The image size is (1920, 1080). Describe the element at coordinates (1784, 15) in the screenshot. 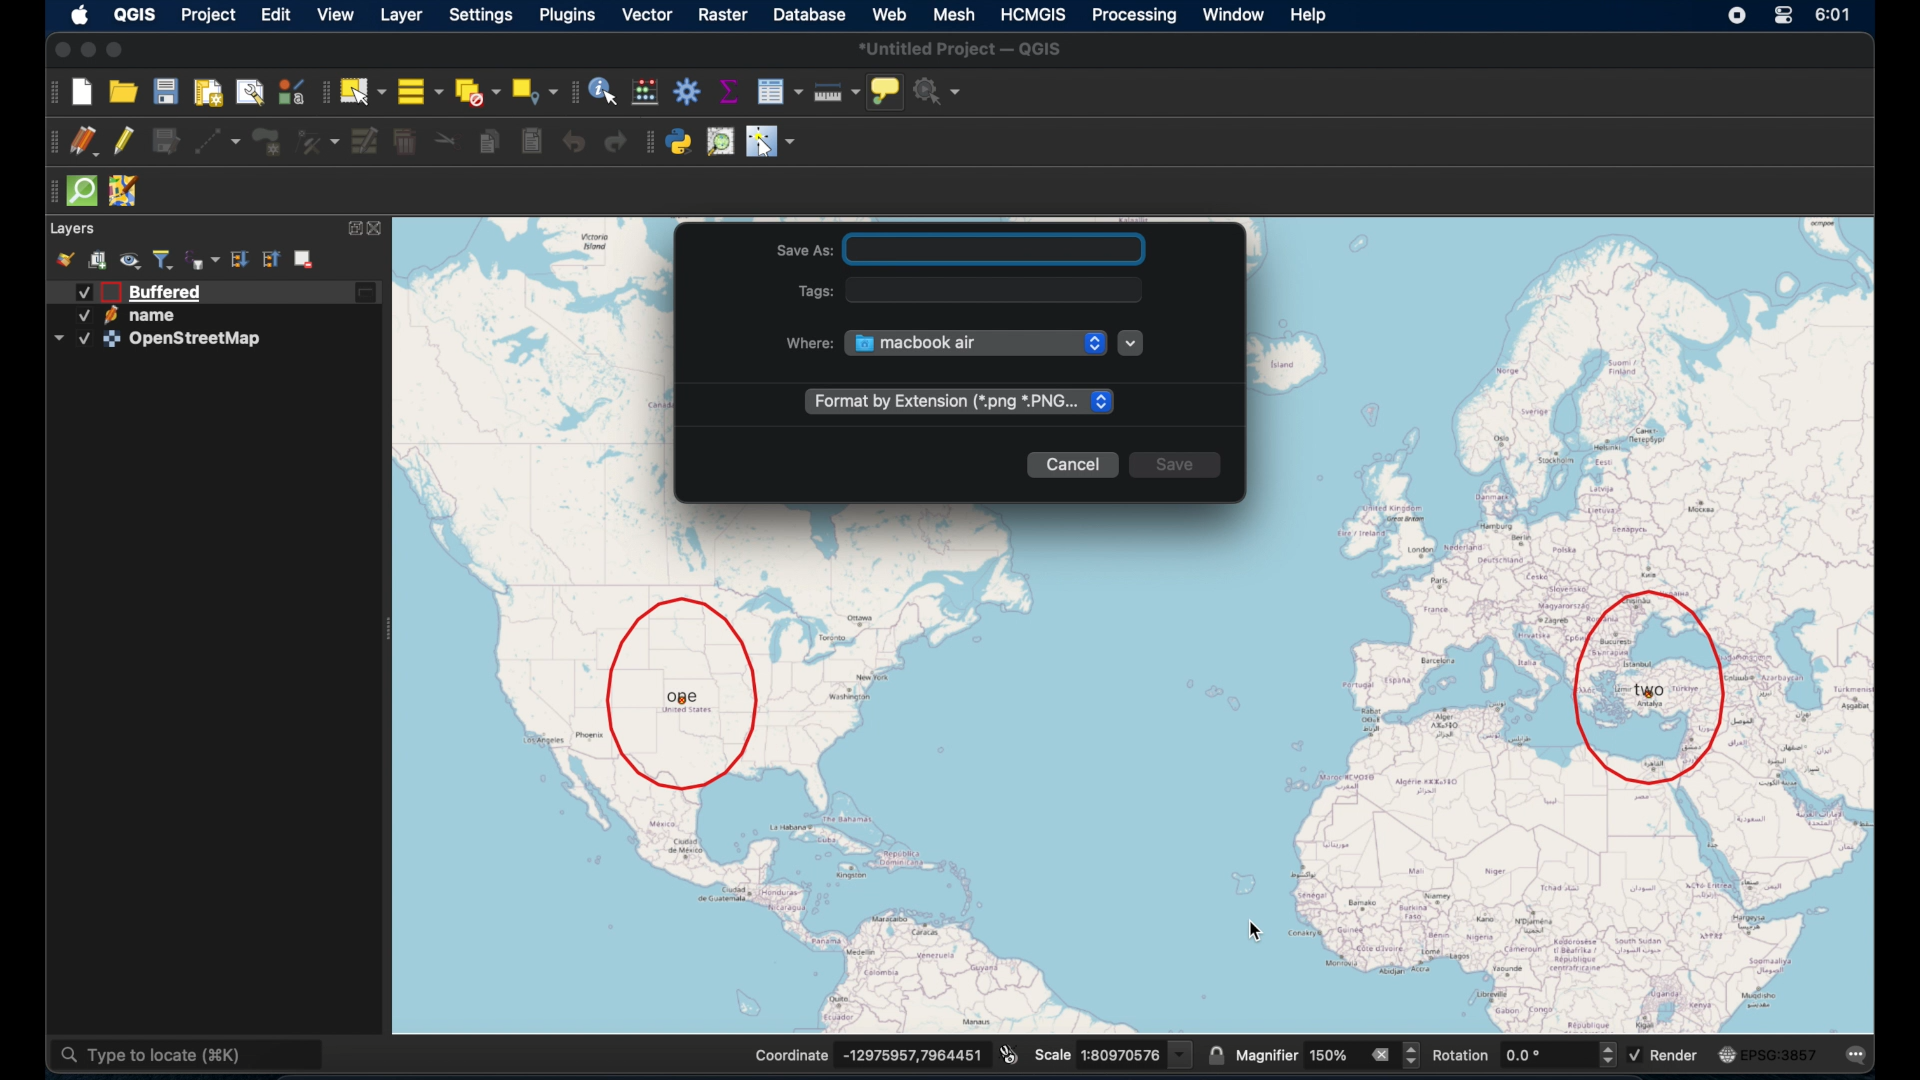

I see `control center` at that location.